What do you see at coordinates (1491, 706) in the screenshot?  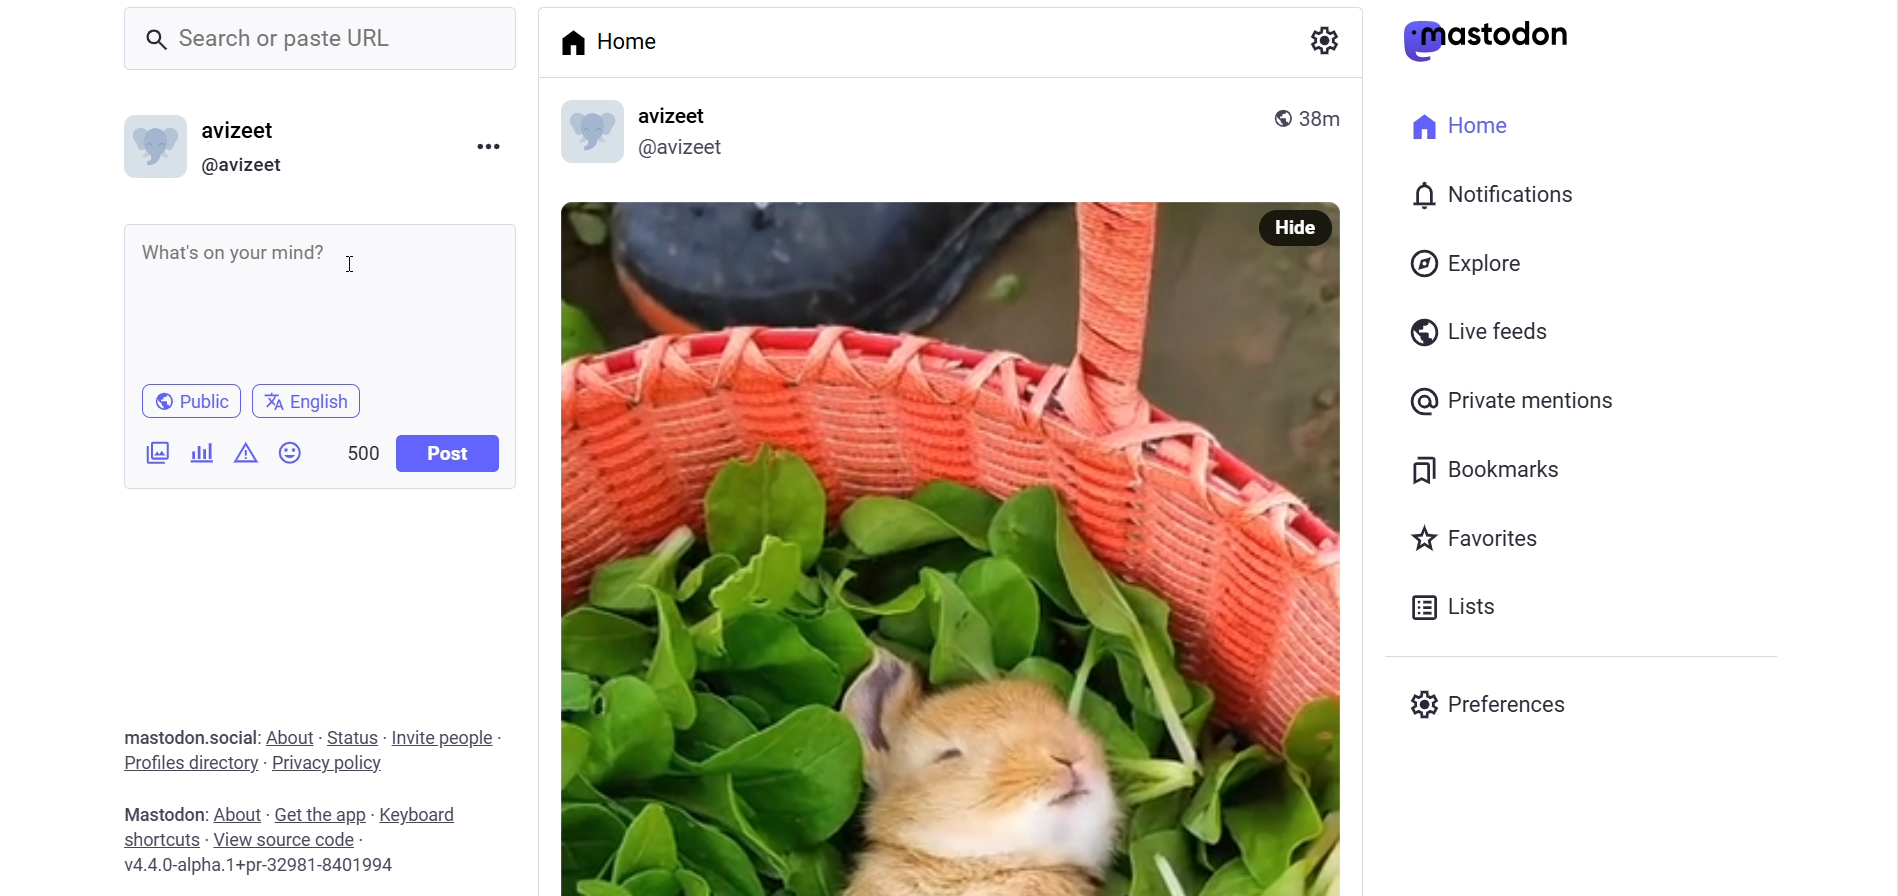 I see `Preferences` at bounding box center [1491, 706].